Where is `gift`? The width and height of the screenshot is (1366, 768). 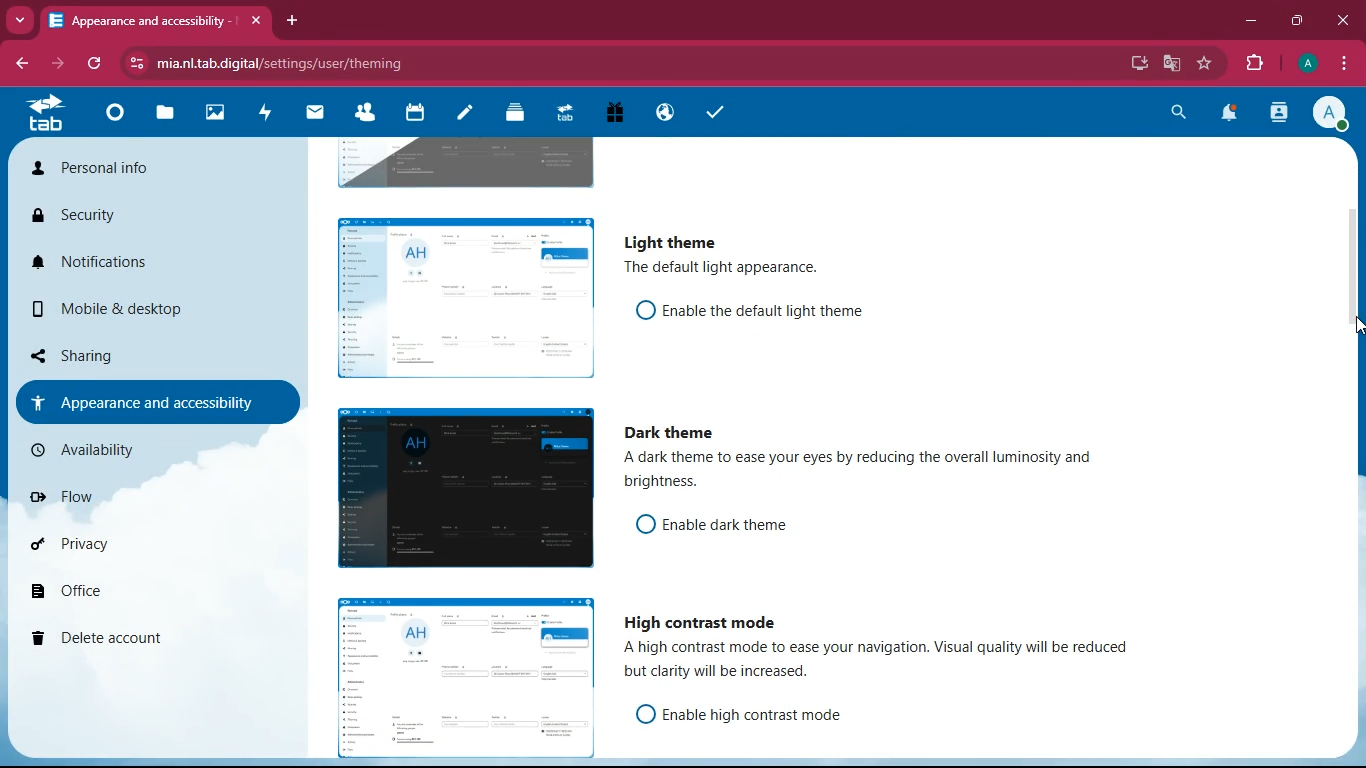
gift is located at coordinates (610, 114).